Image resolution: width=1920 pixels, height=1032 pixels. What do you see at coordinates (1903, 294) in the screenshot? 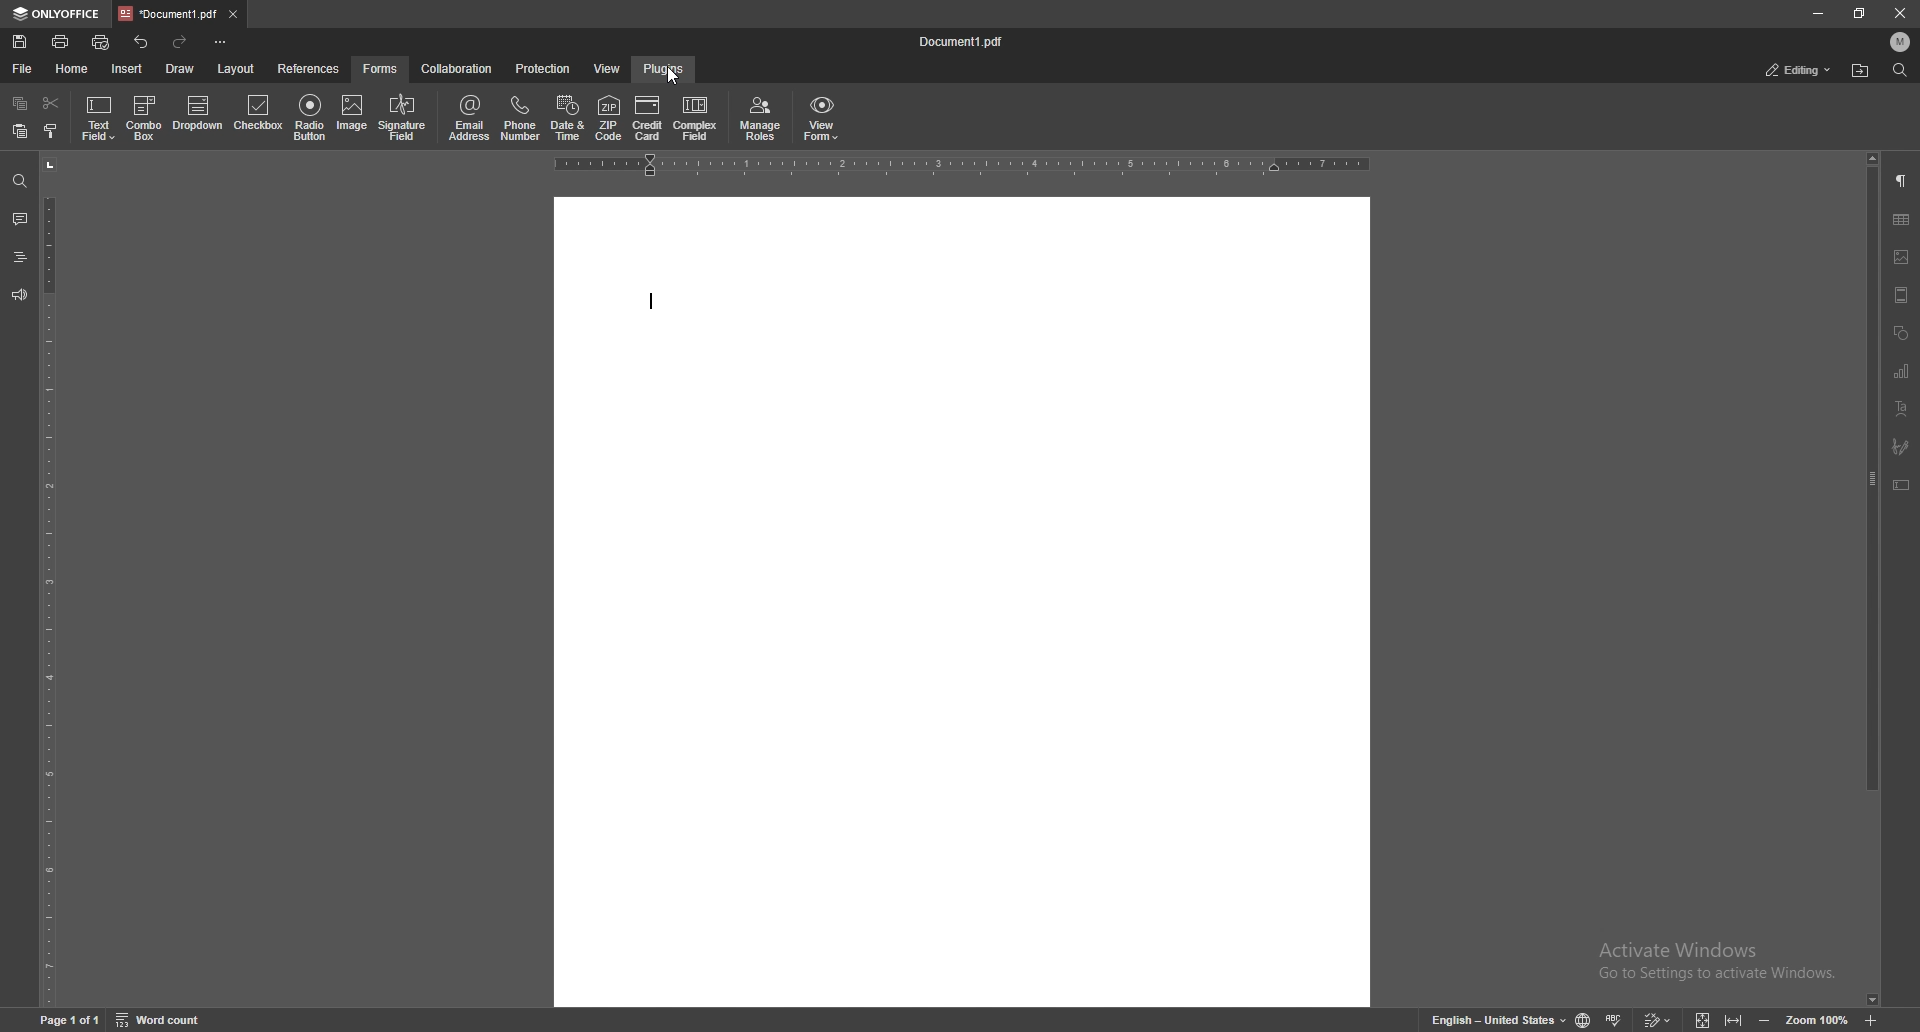
I see `header and footer` at bounding box center [1903, 294].